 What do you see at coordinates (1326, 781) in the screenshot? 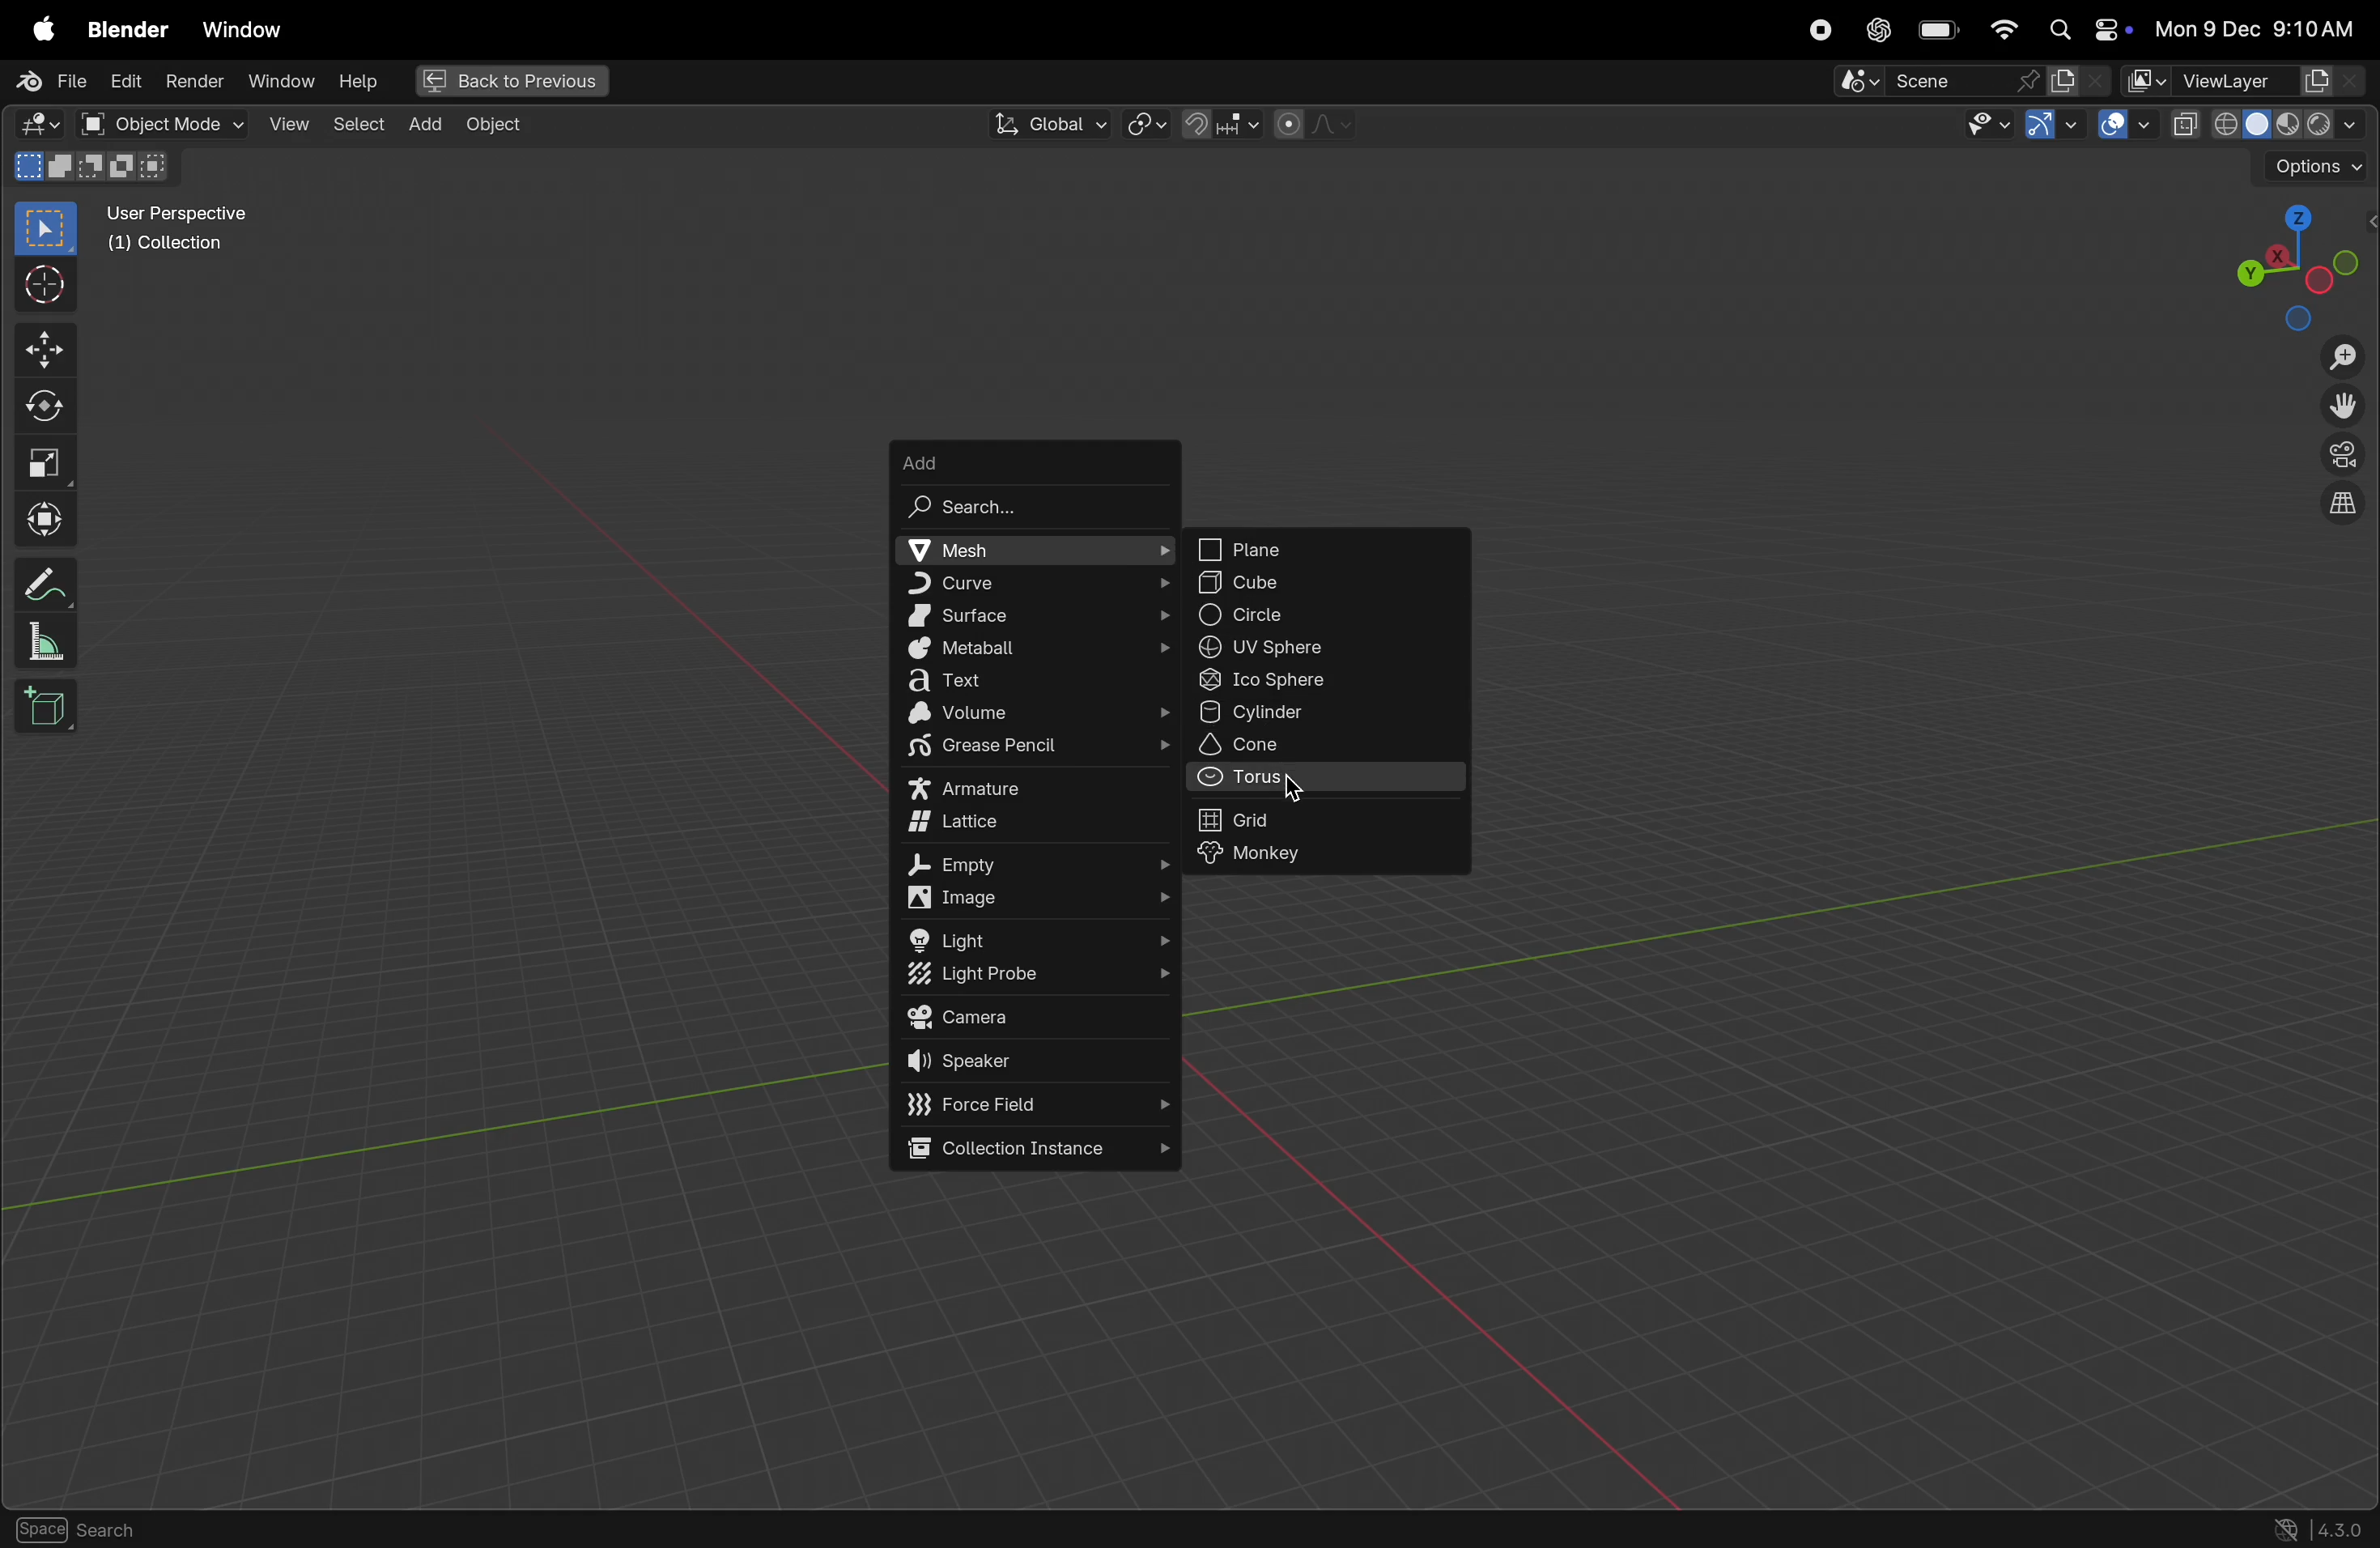
I see `torus` at bounding box center [1326, 781].